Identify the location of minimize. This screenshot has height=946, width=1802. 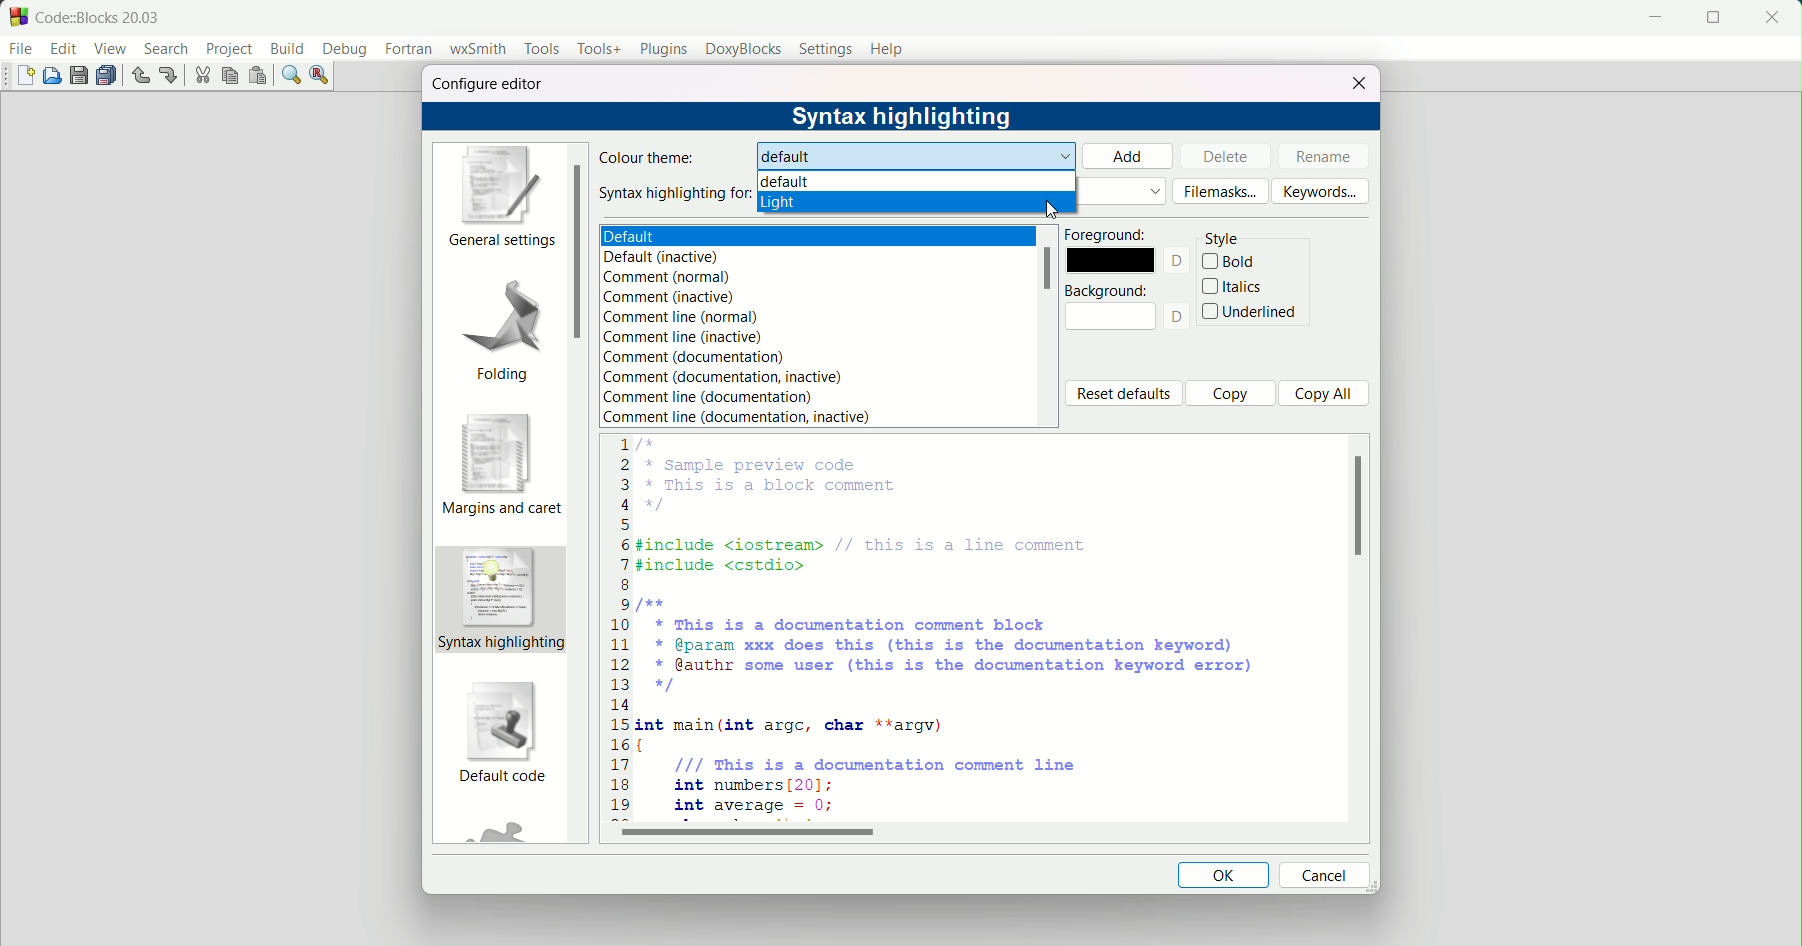
(1651, 18).